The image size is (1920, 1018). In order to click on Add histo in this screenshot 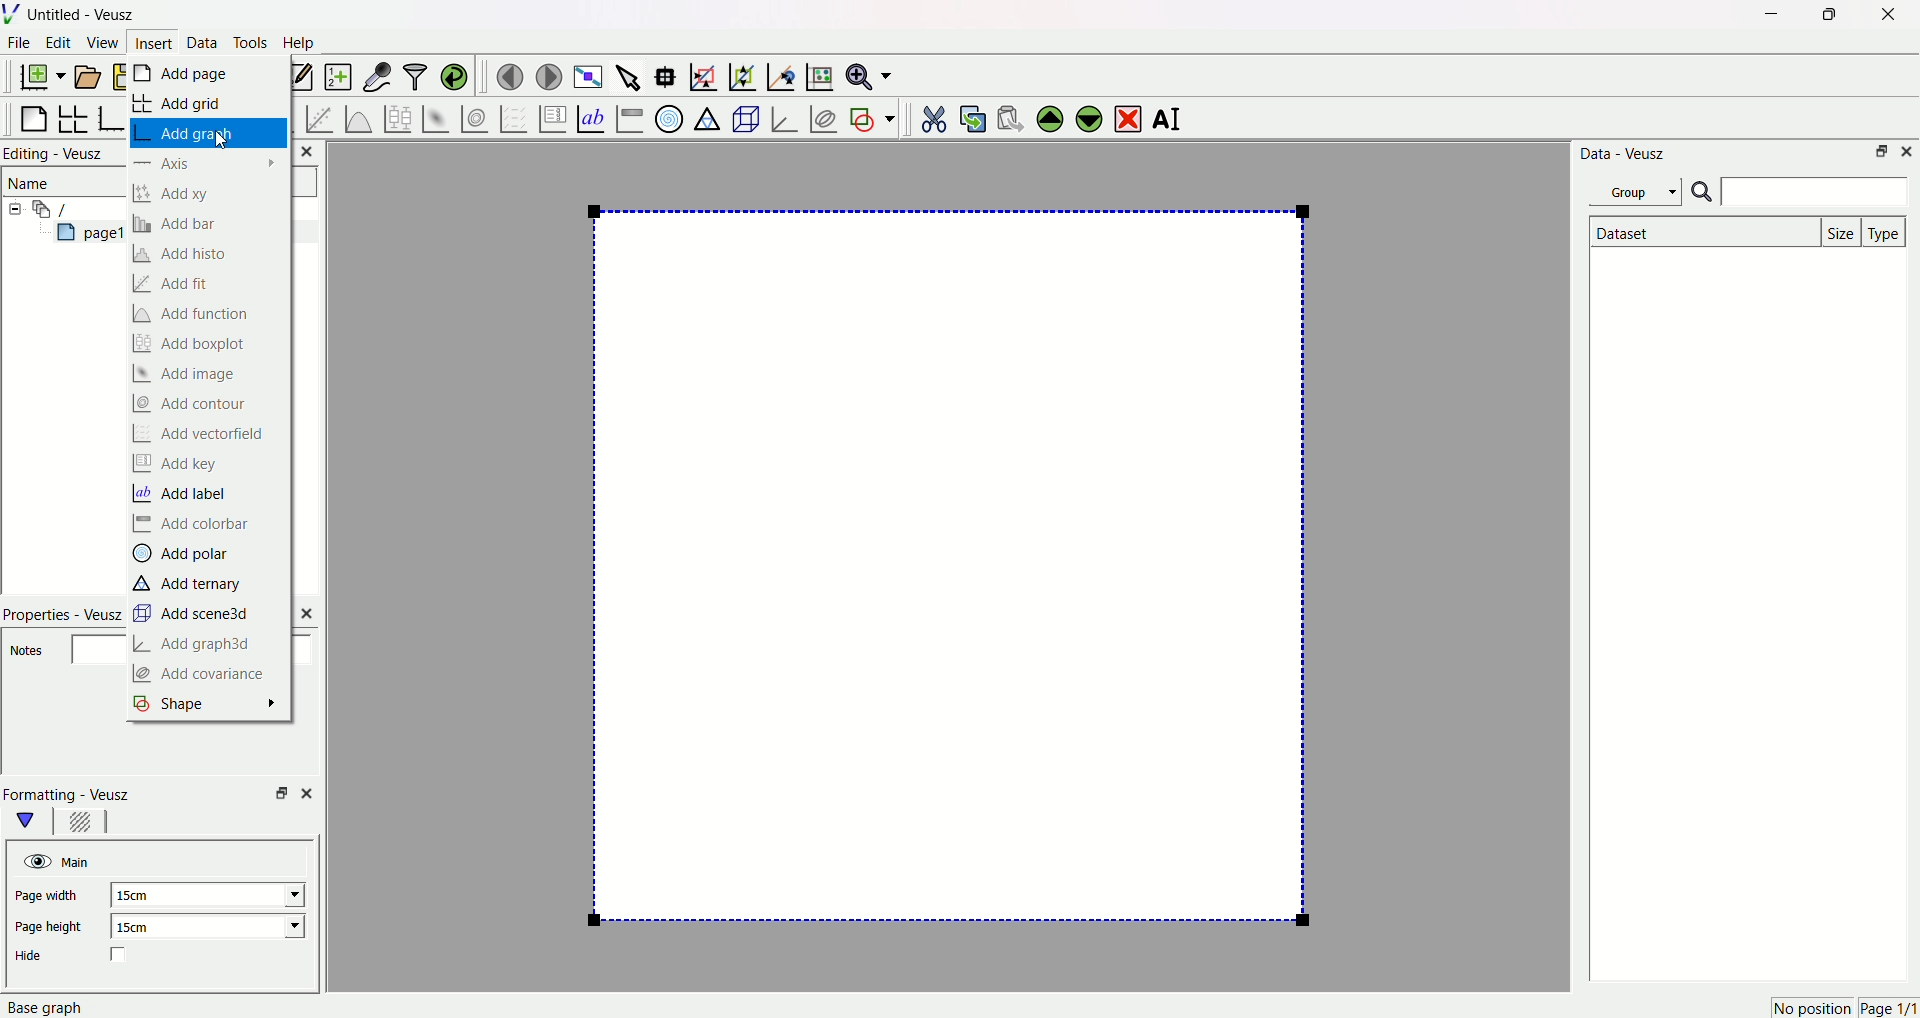, I will do `click(197, 251)`.